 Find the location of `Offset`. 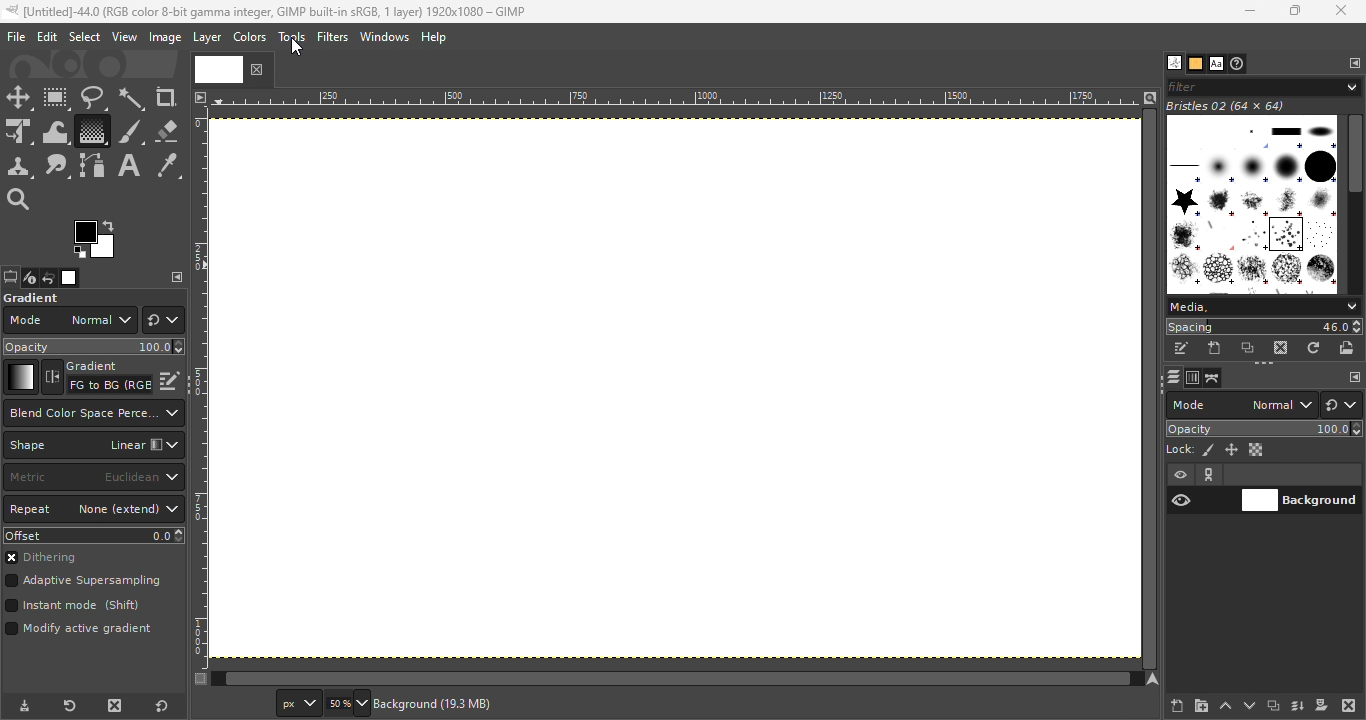

Offset is located at coordinates (94, 535).